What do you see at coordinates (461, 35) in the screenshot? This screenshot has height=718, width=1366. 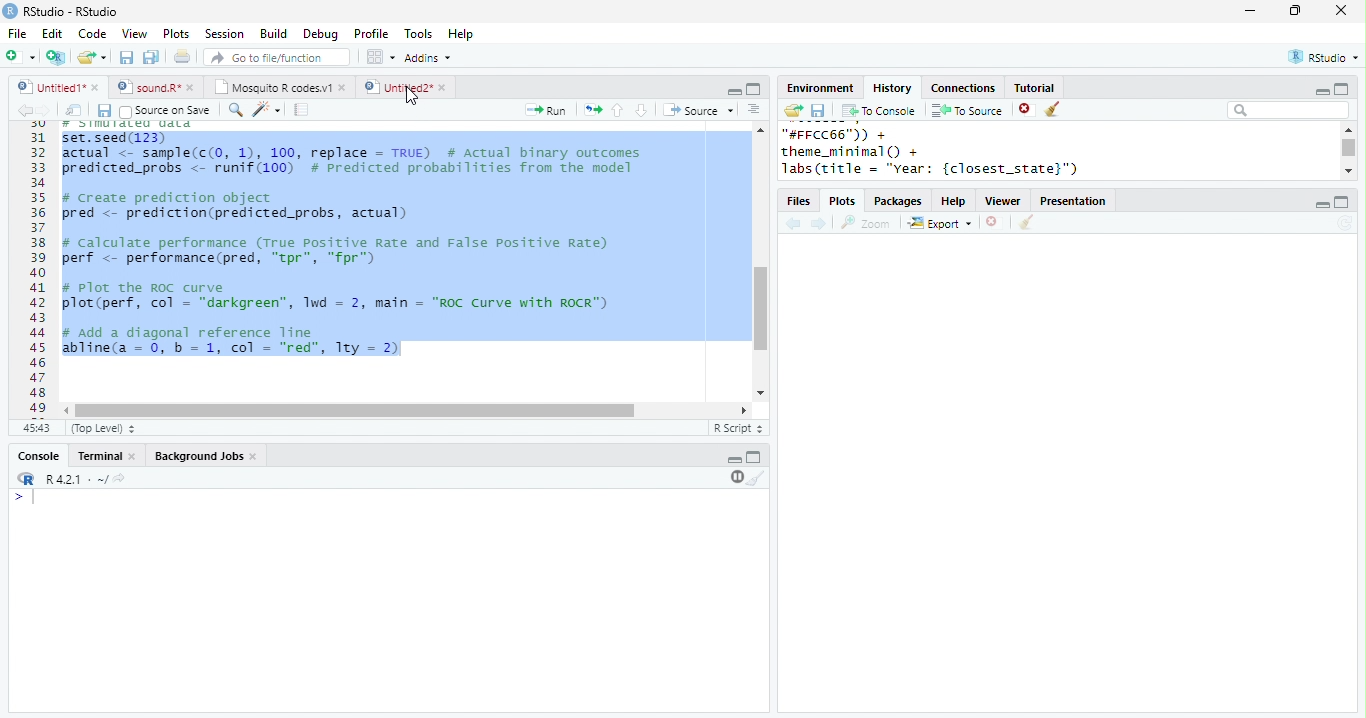 I see `Help` at bounding box center [461, 35].